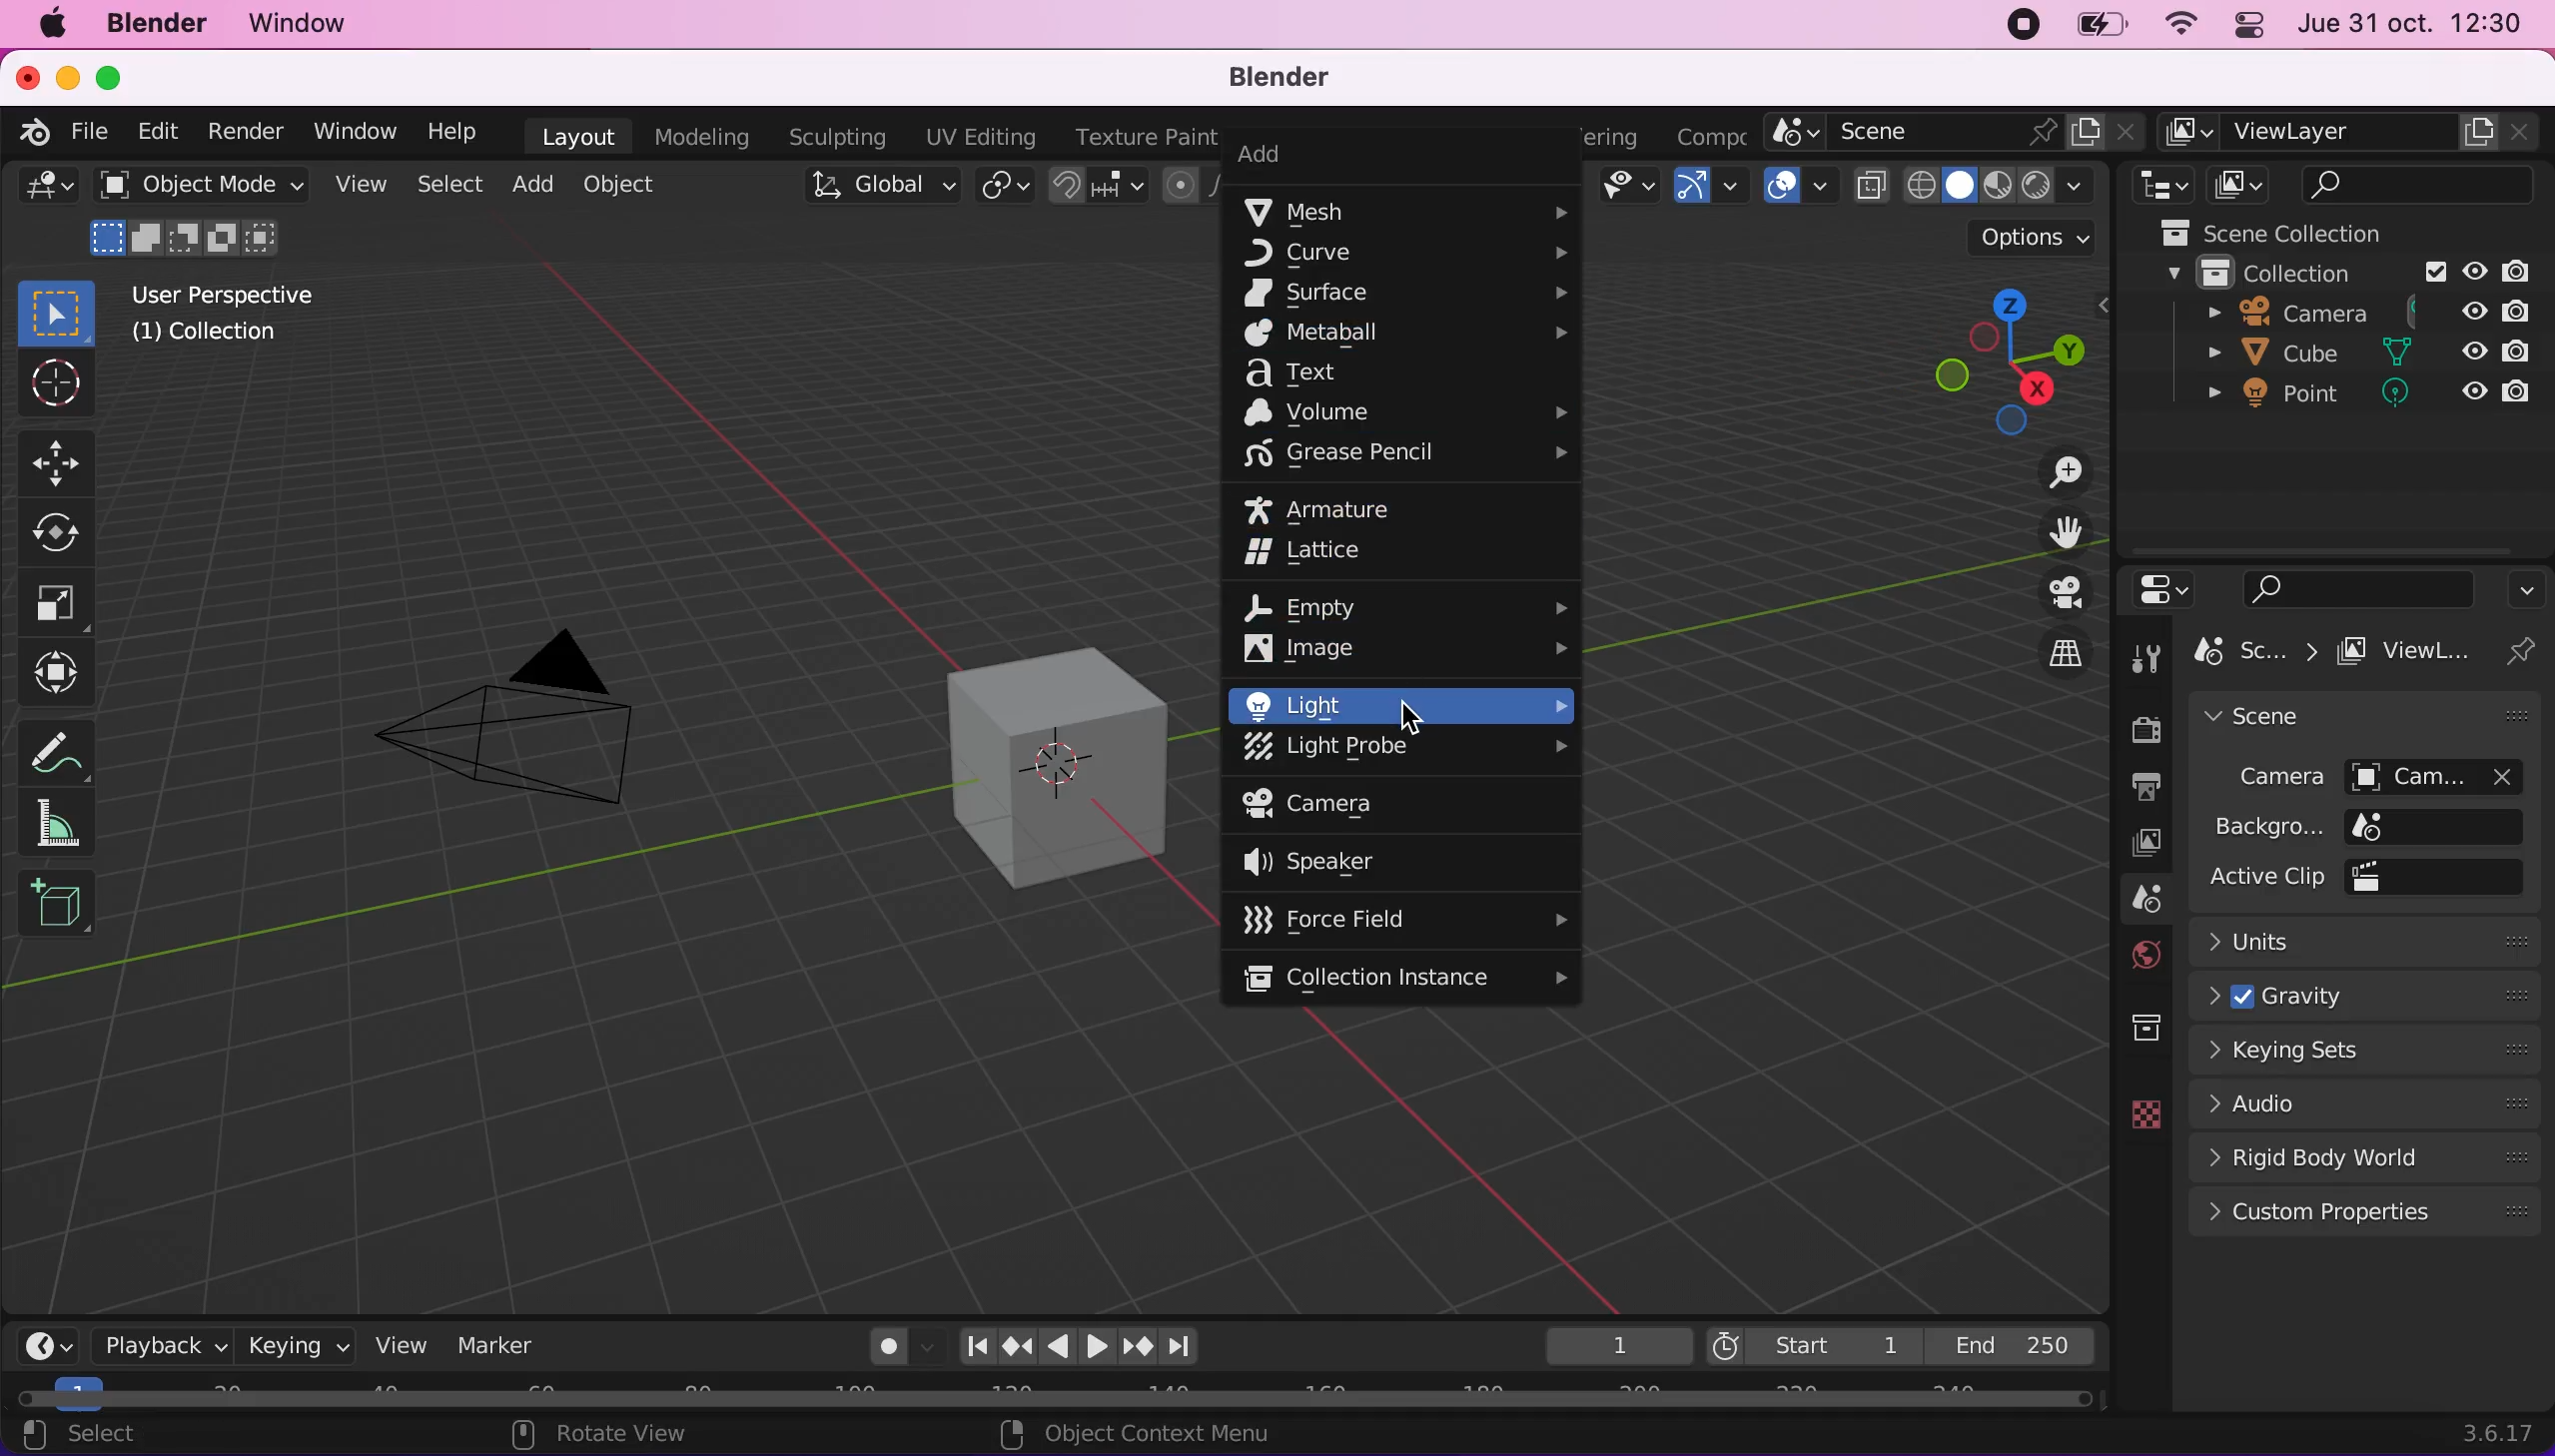 This screenshot has height=1456, width=2555. Describe the element at coordinates (1956, 131) in the screenshot. I see `scene` at that location.